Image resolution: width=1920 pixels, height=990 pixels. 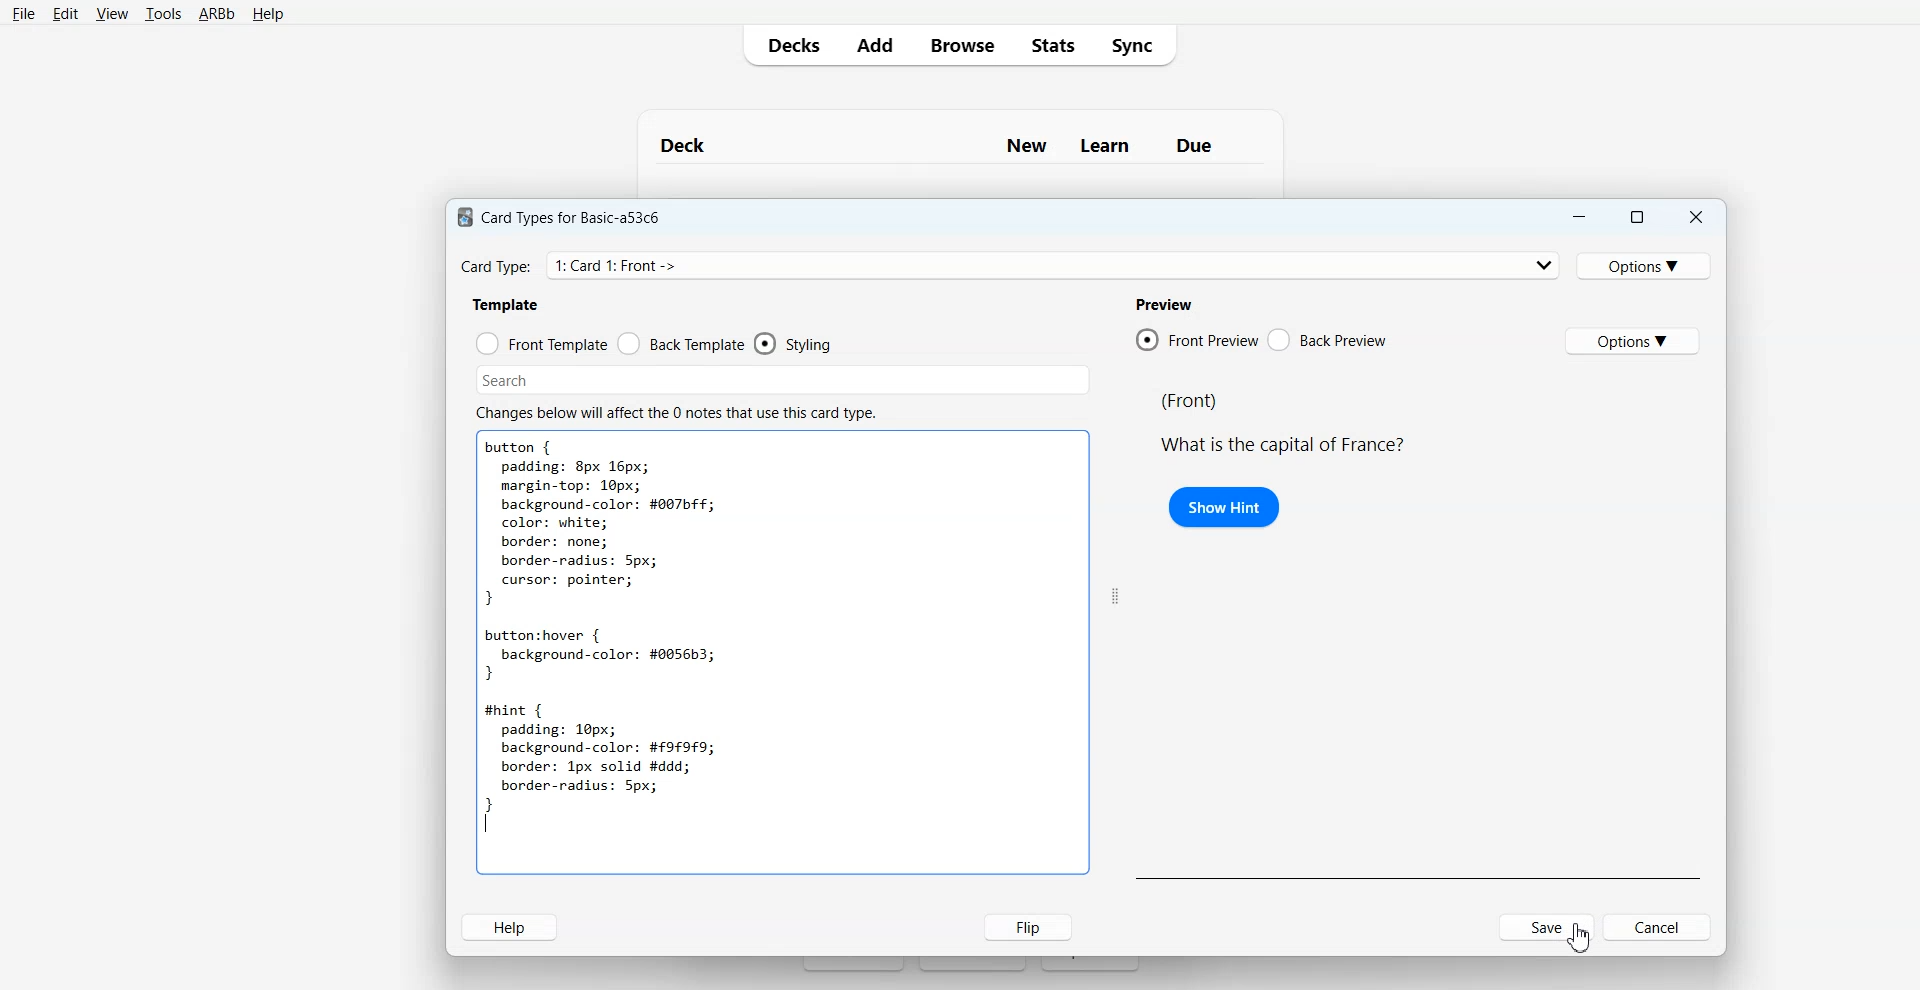 I want to click on Template, so click(x=507, y=304).